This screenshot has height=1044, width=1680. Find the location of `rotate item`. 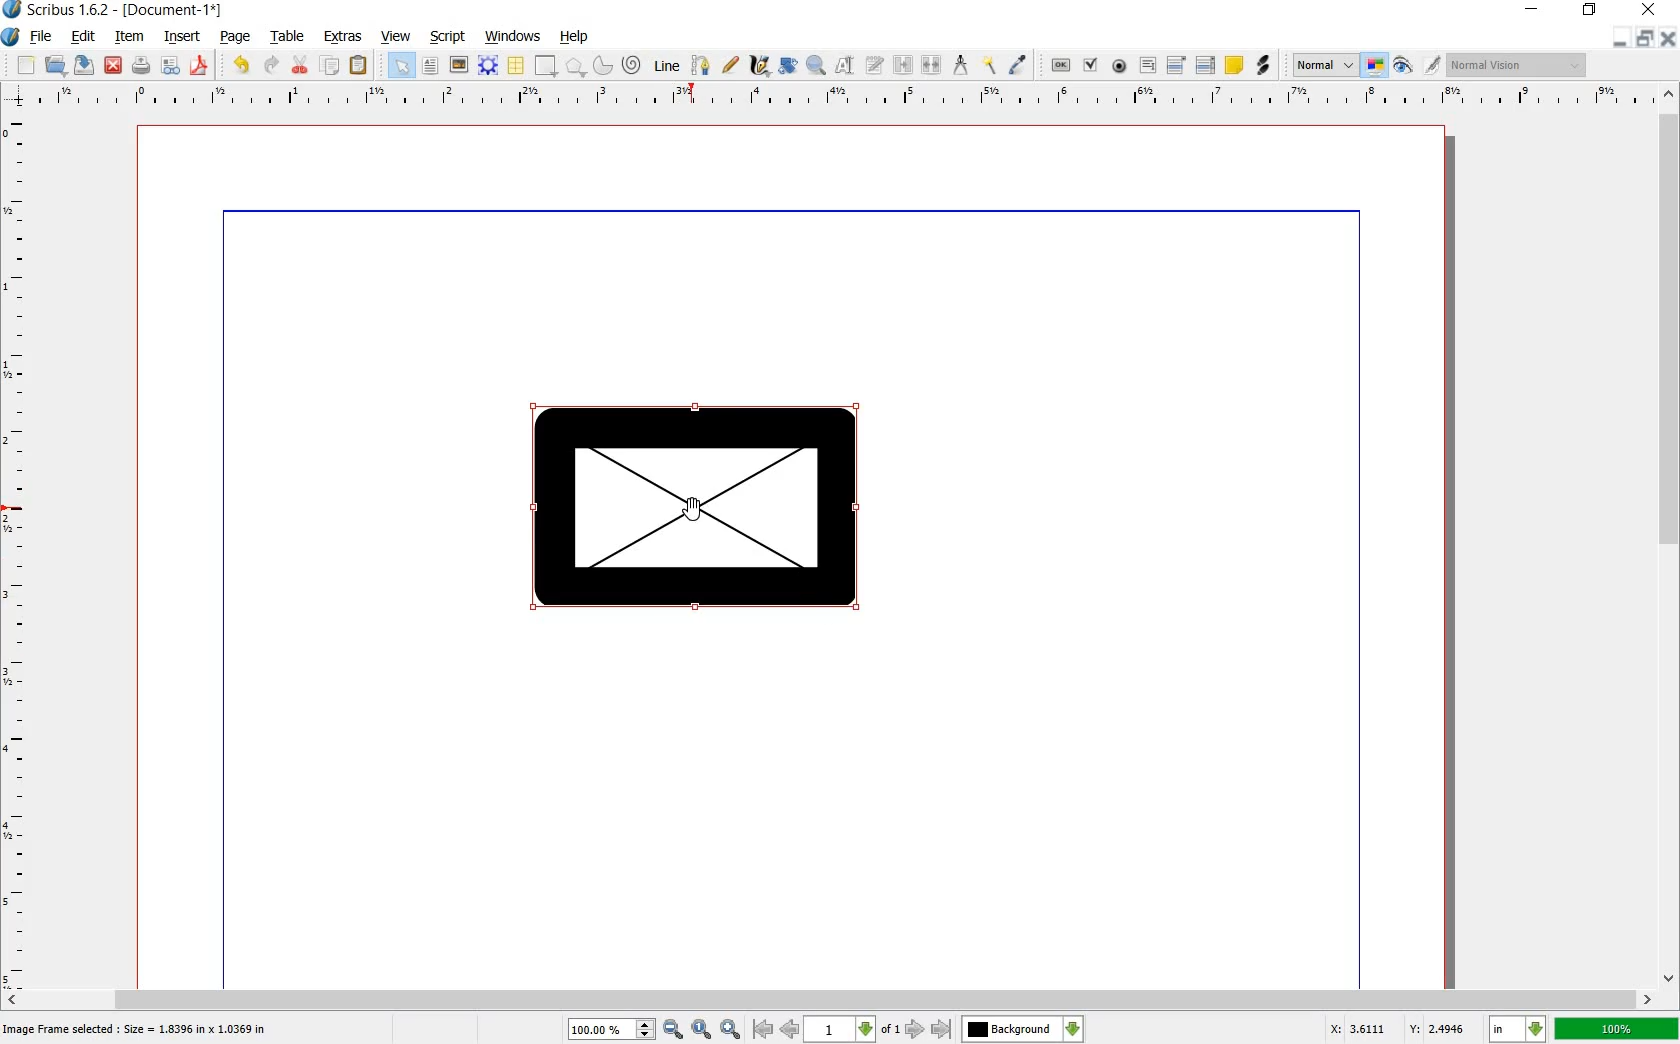

rotate item is located at coordinates (788, 65).